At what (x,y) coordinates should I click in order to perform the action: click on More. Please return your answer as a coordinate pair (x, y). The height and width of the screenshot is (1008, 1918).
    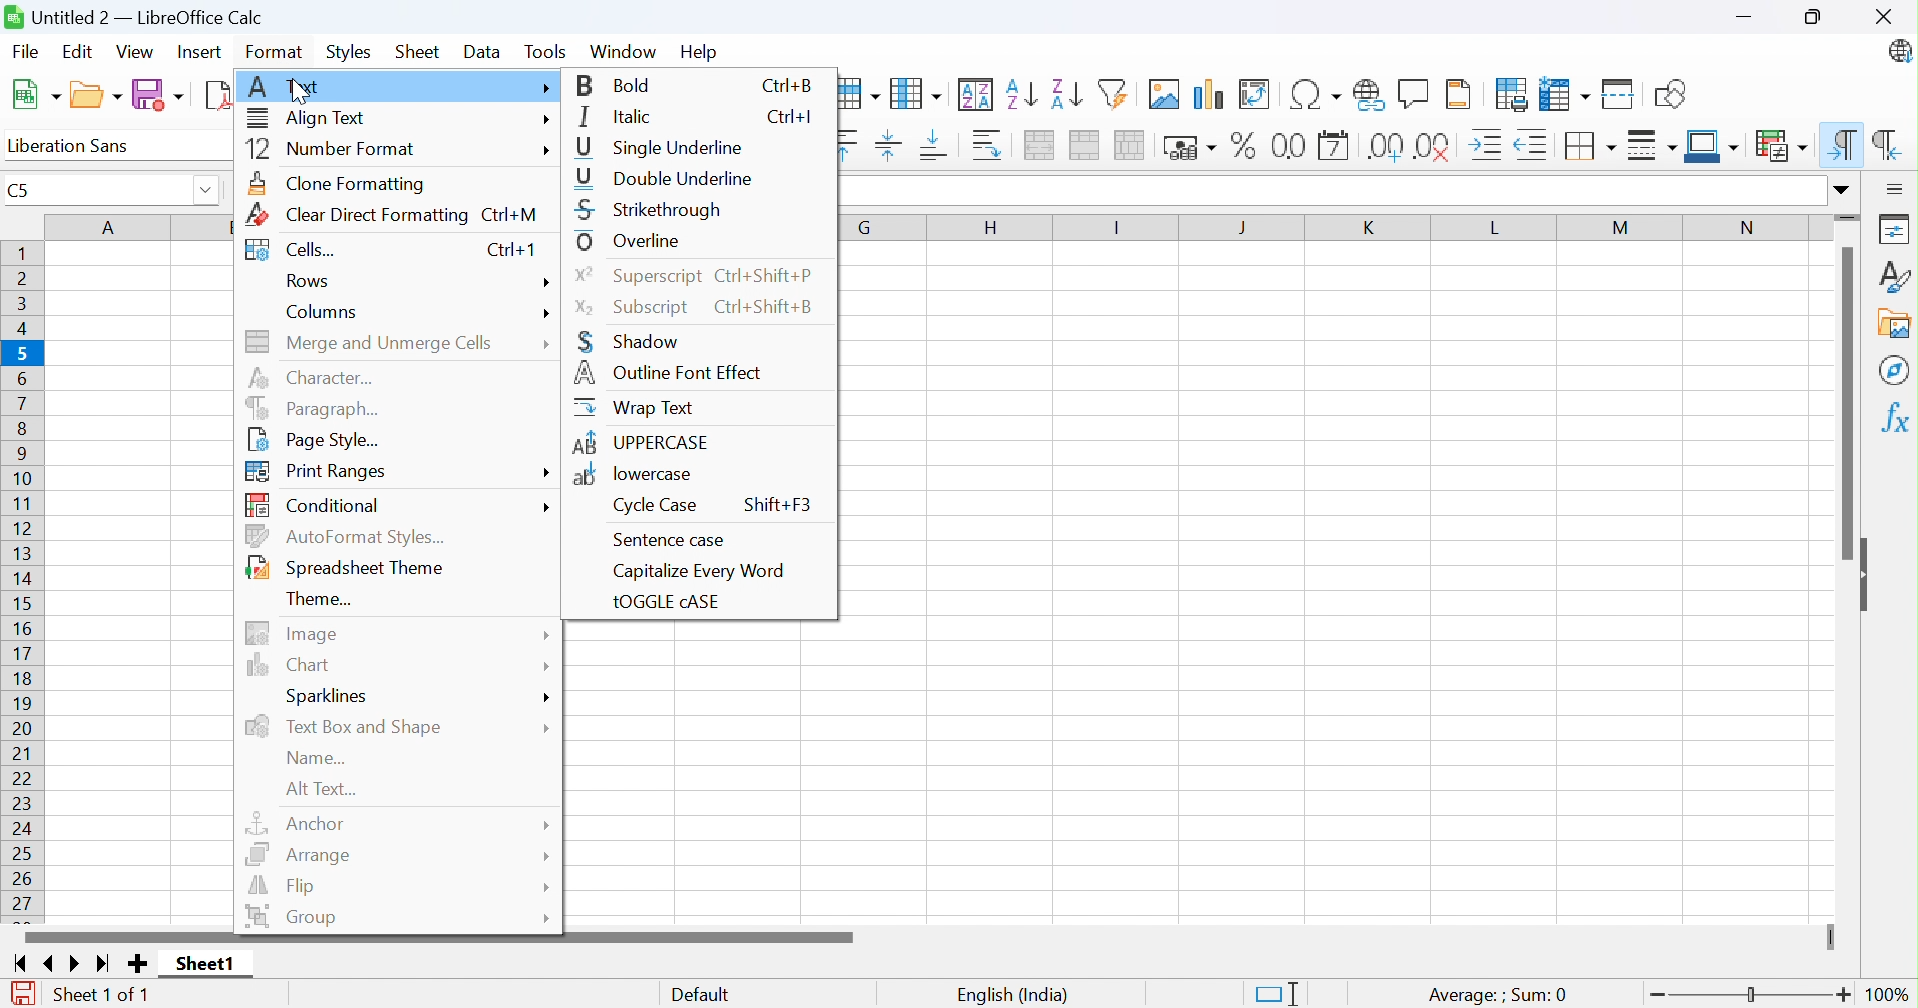
    Looking at the image, I should click on (544, 919).